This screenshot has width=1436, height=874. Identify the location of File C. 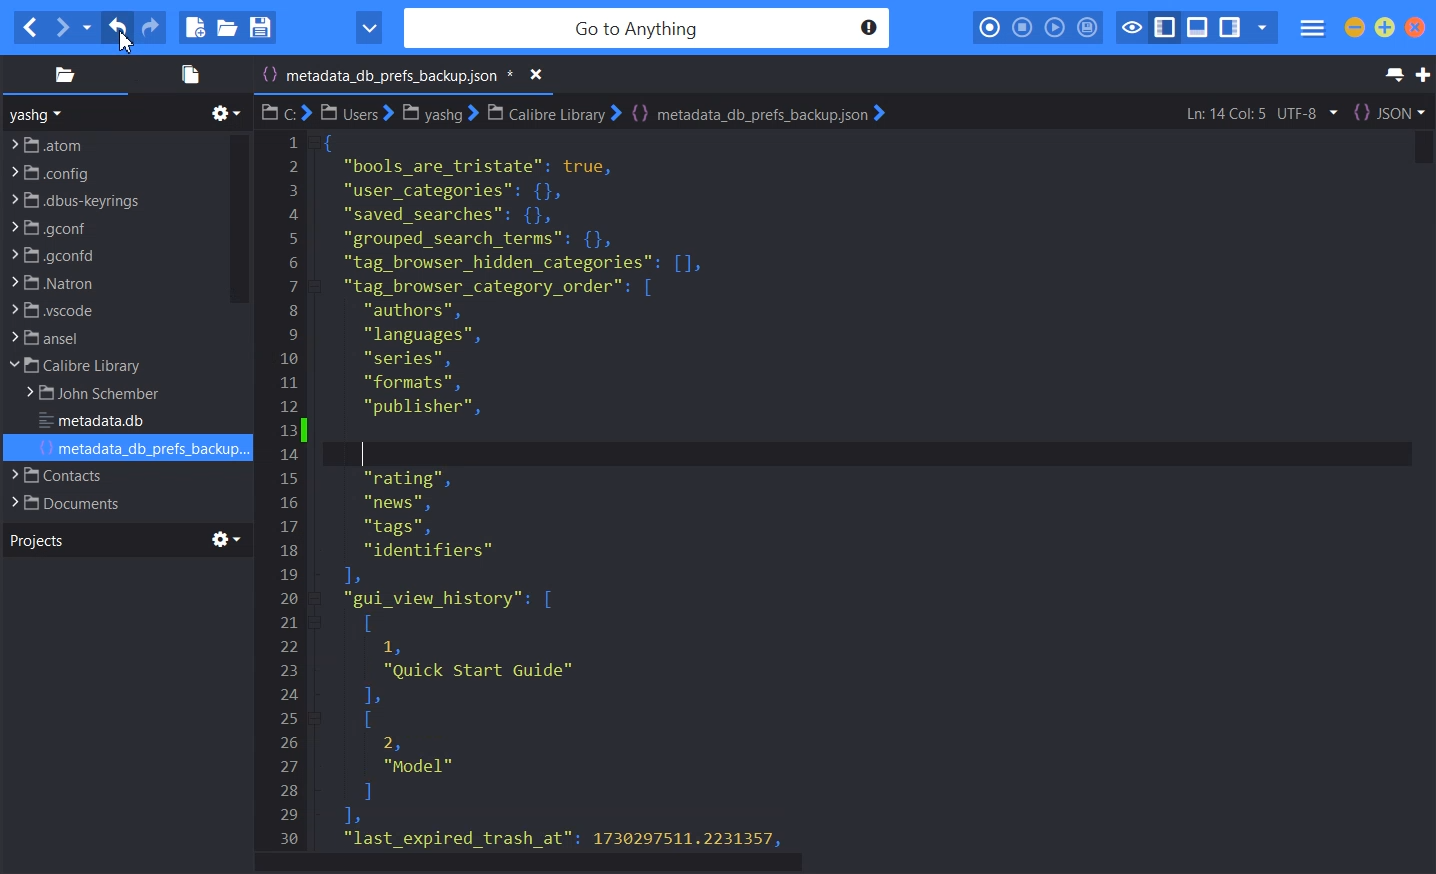
(285, 112).